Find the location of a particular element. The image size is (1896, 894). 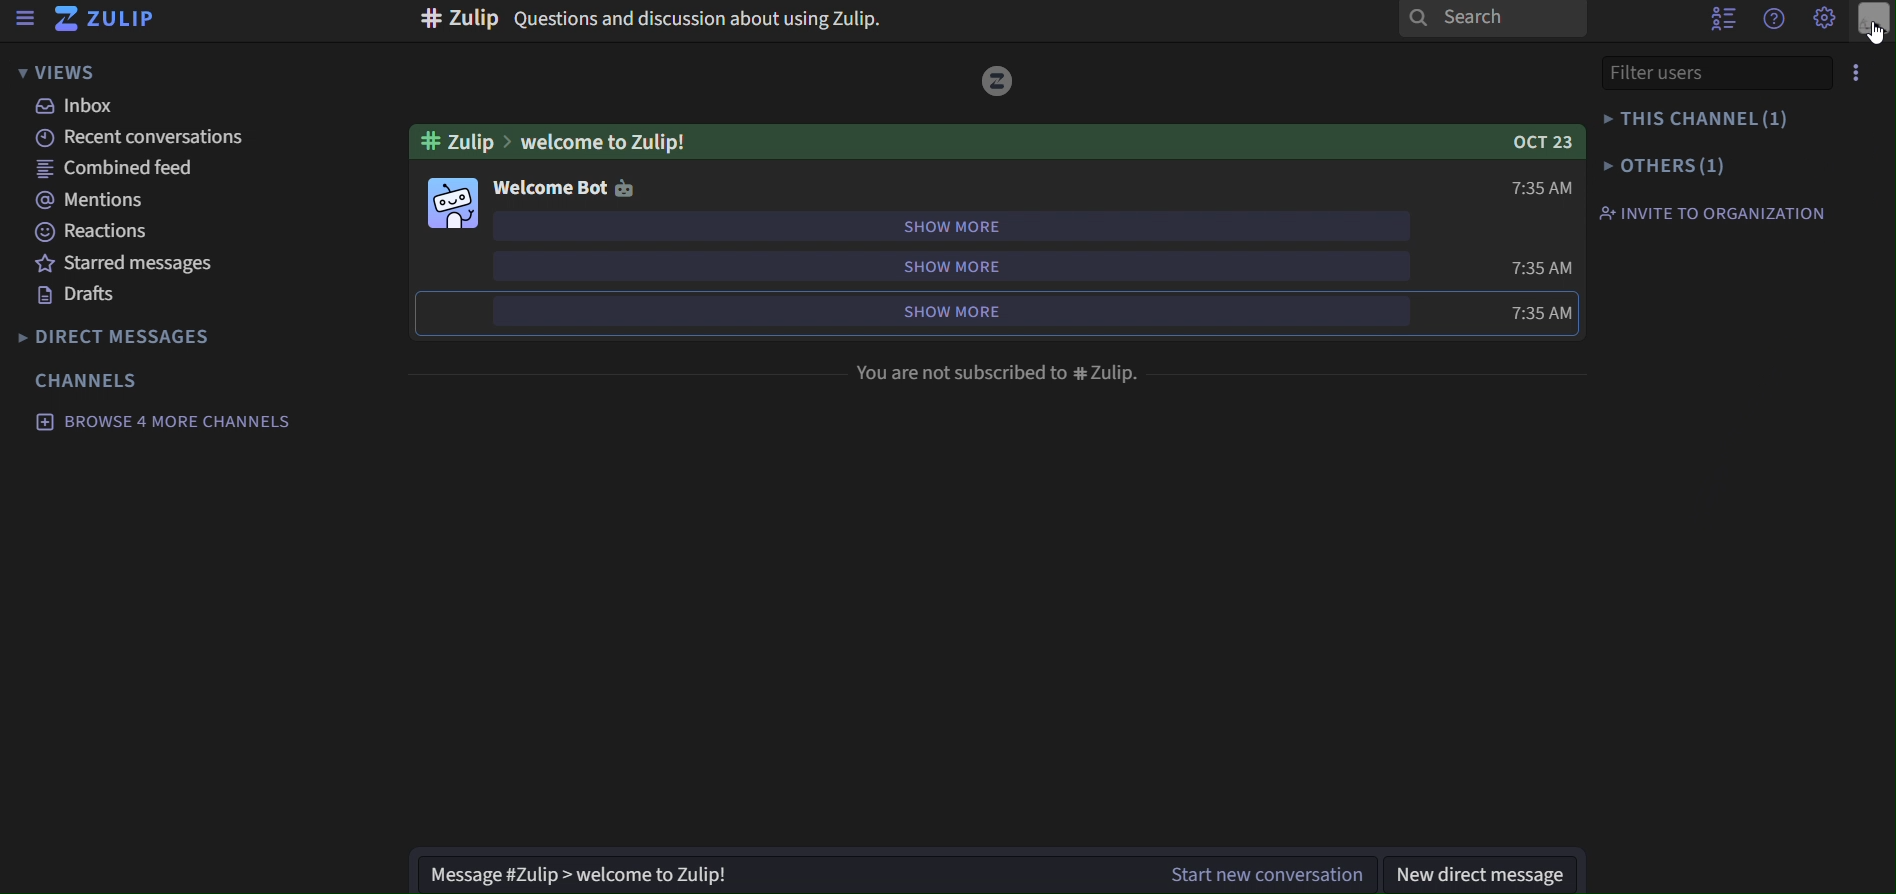

You are not subscriber #zulip is located at coordinates (1001, 372).